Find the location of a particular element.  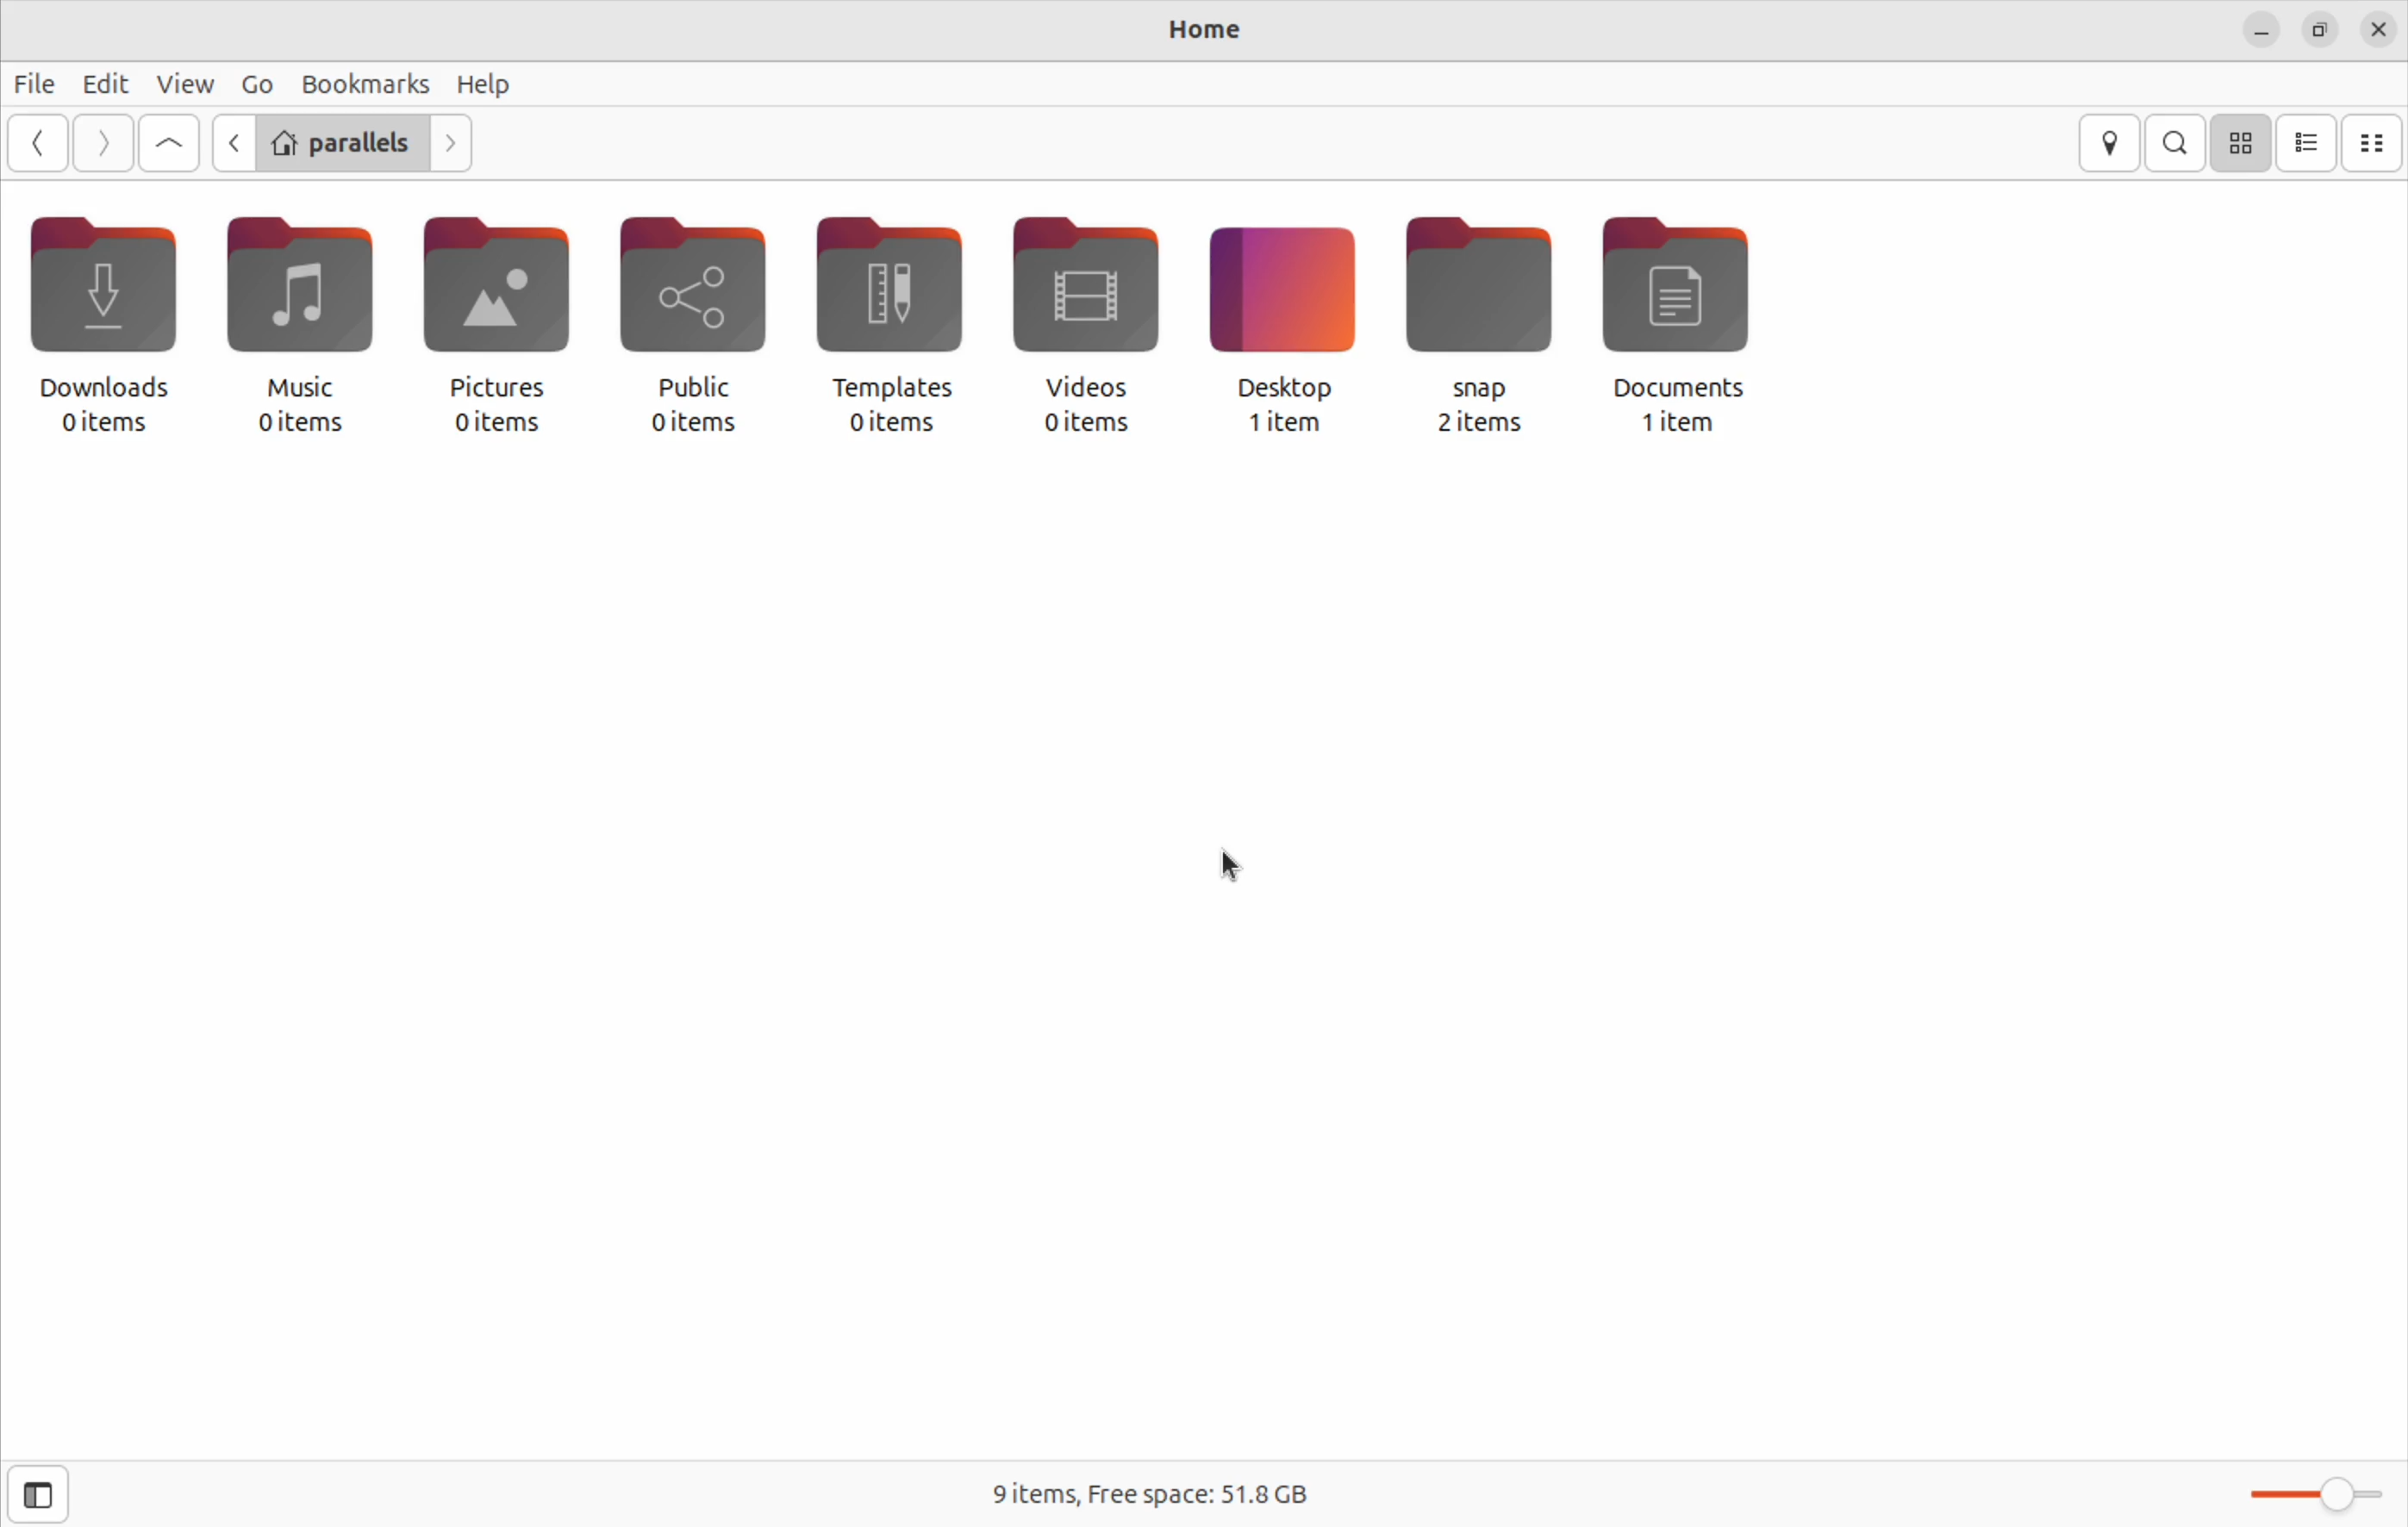

desktop is located at coordinates (1284, 299).